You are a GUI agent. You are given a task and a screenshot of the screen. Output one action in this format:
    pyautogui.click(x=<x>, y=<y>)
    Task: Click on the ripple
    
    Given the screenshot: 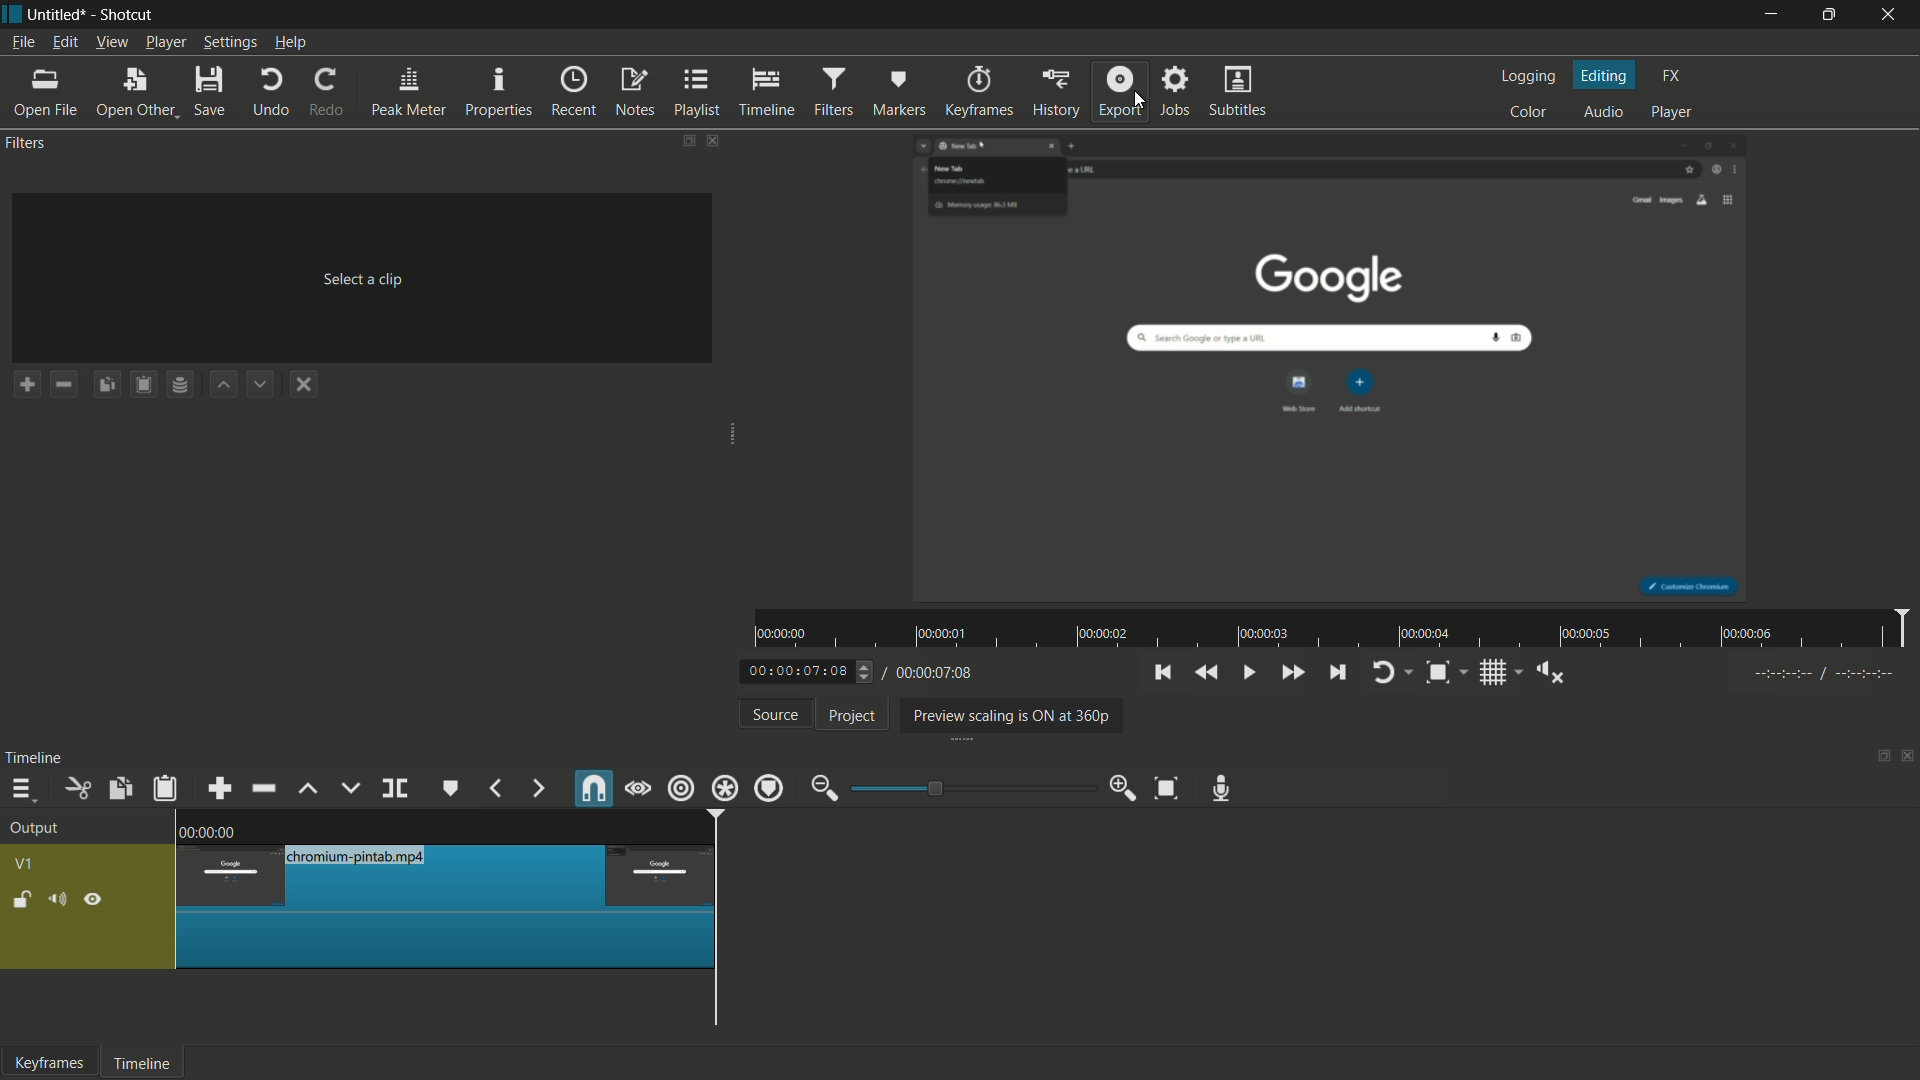 What is the action you would take?
    pyautogui.click(x=680, y=788)
    